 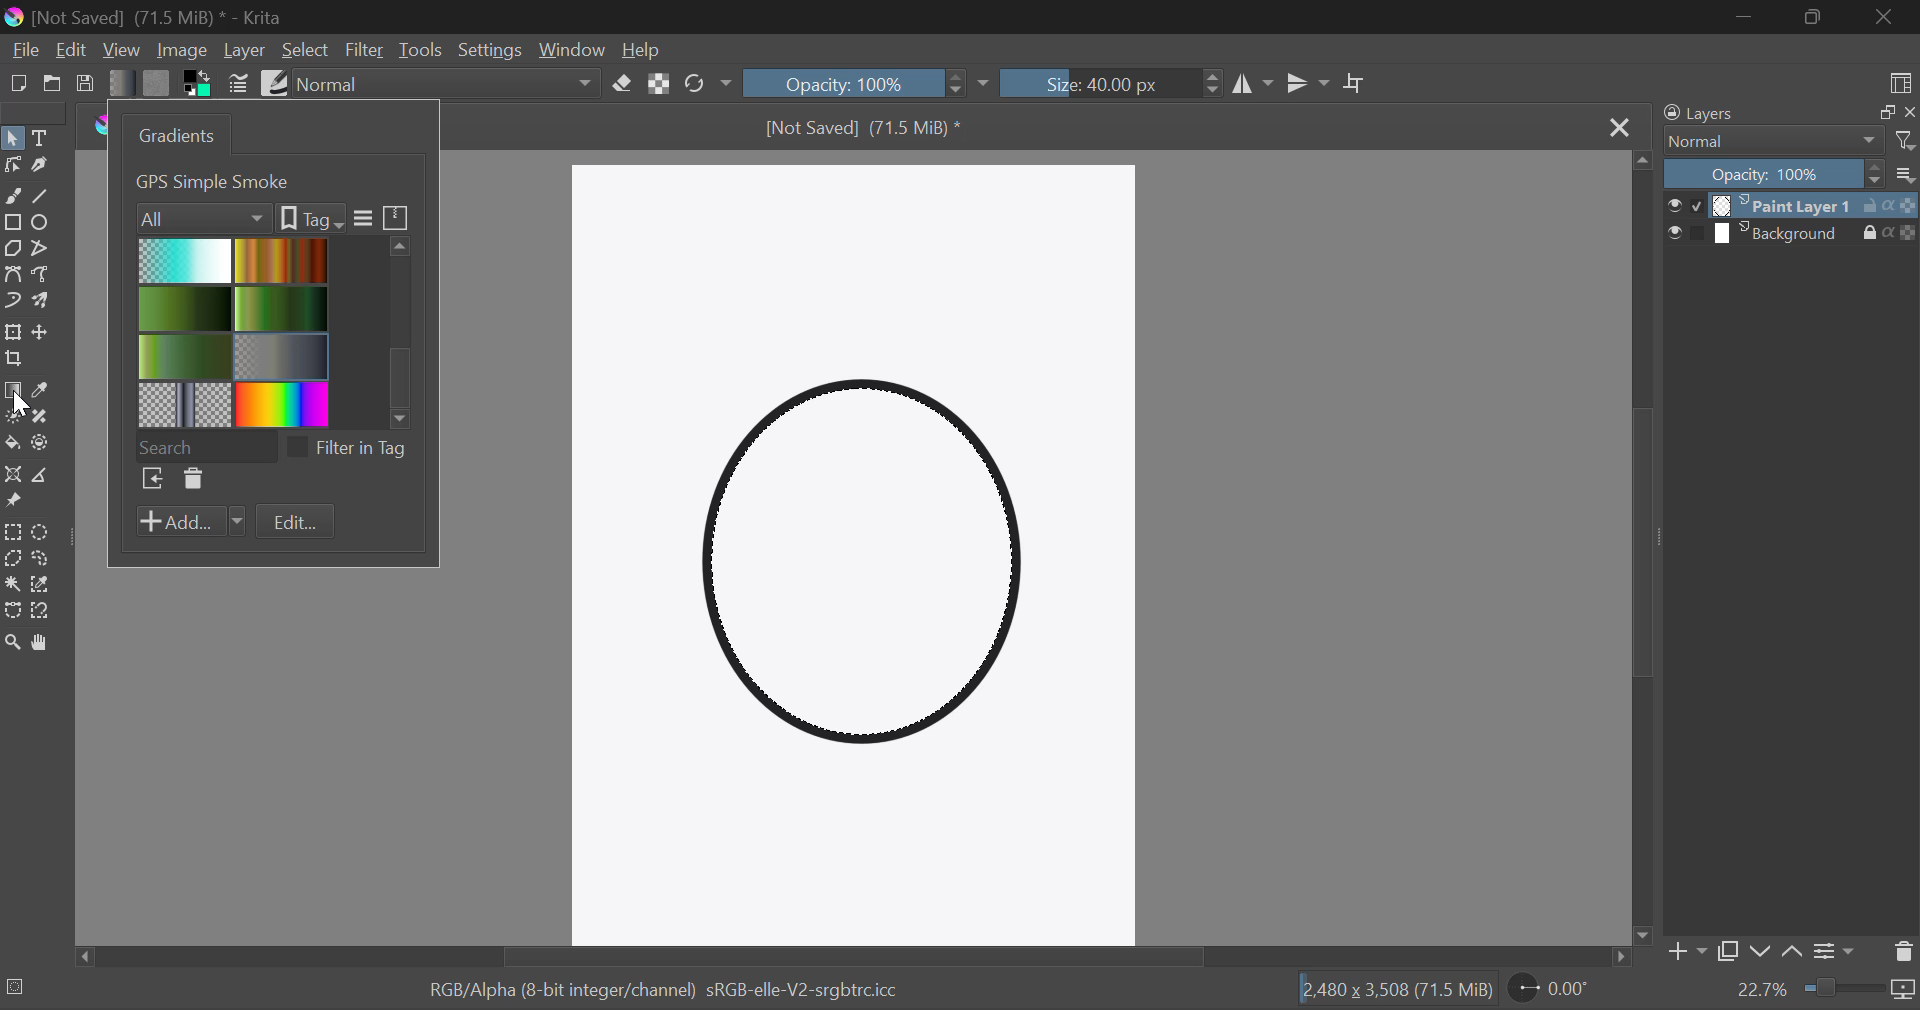 I want to click on Bezier Curve Selection, so click(x=13, y=613).